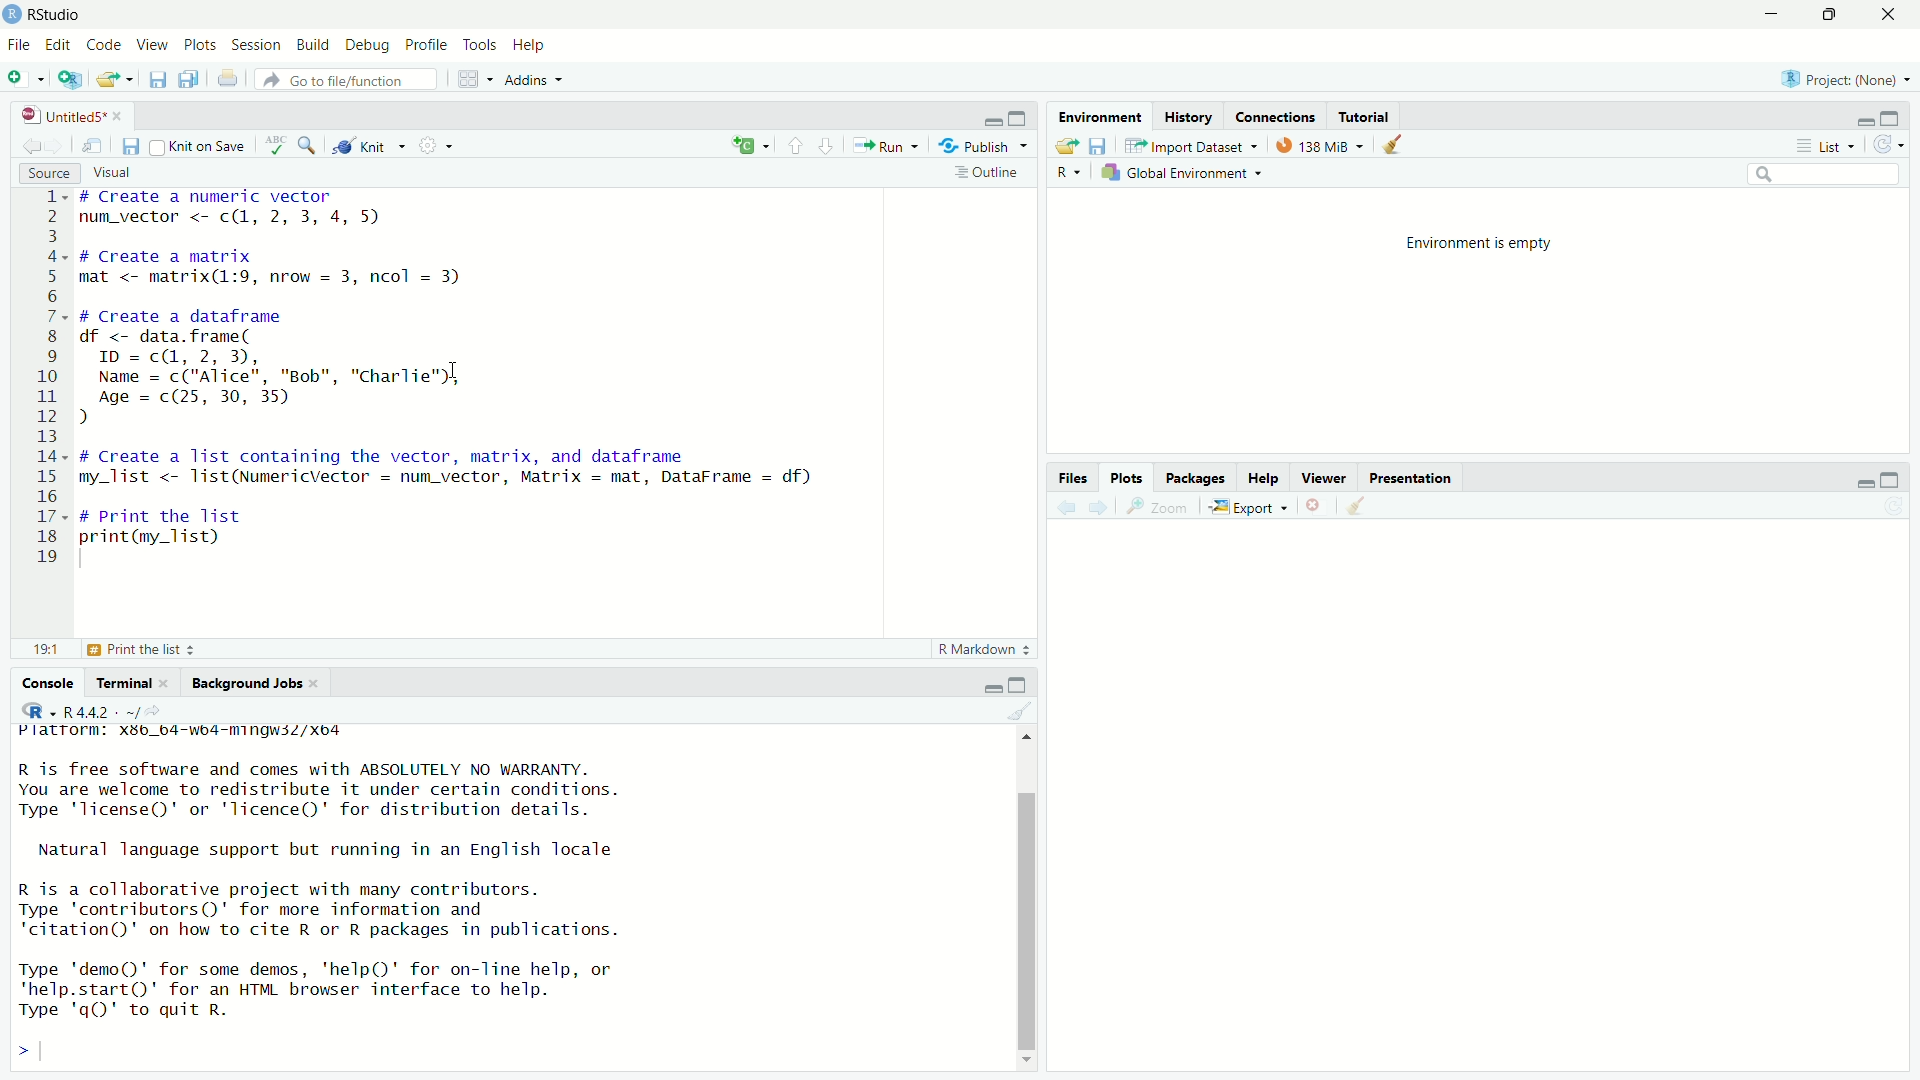 The height and width of the screenshot is (1080, 1920). Describe the element at coordinates (70, 82) in the screenshot. I see `add script` at that location.